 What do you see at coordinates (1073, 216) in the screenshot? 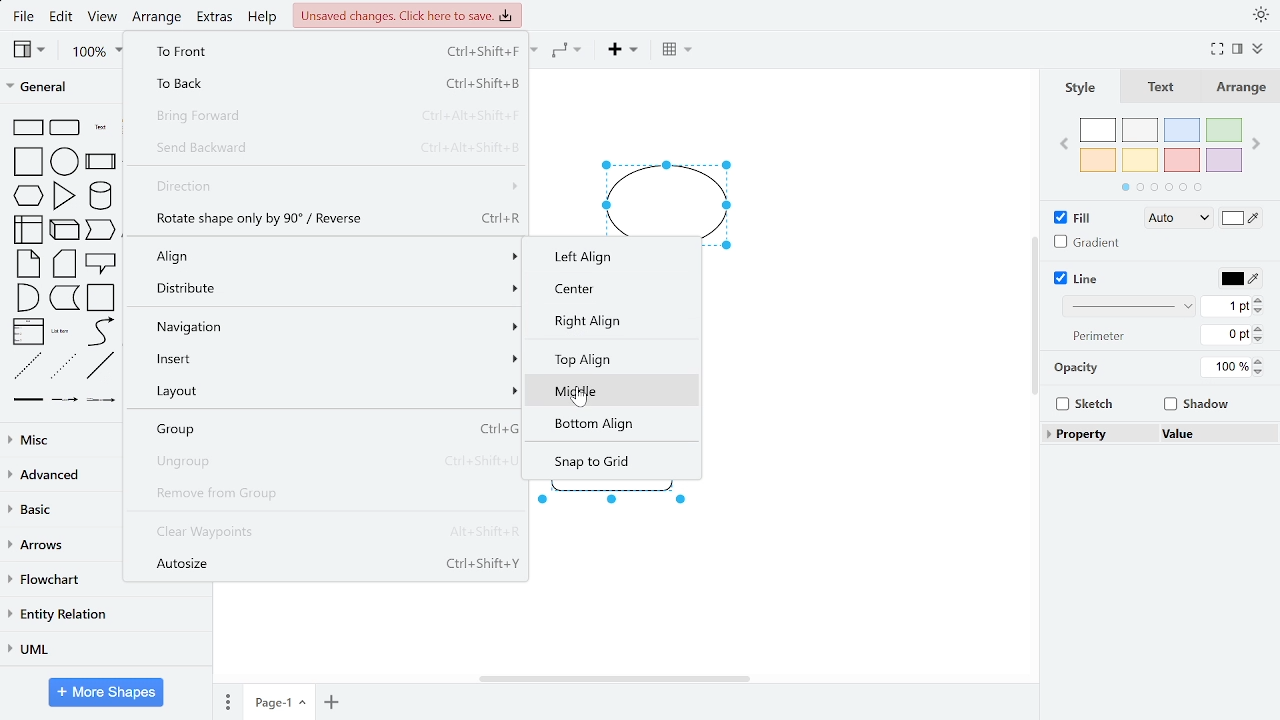
I see `Fill` at bounding box center [1073, 216].